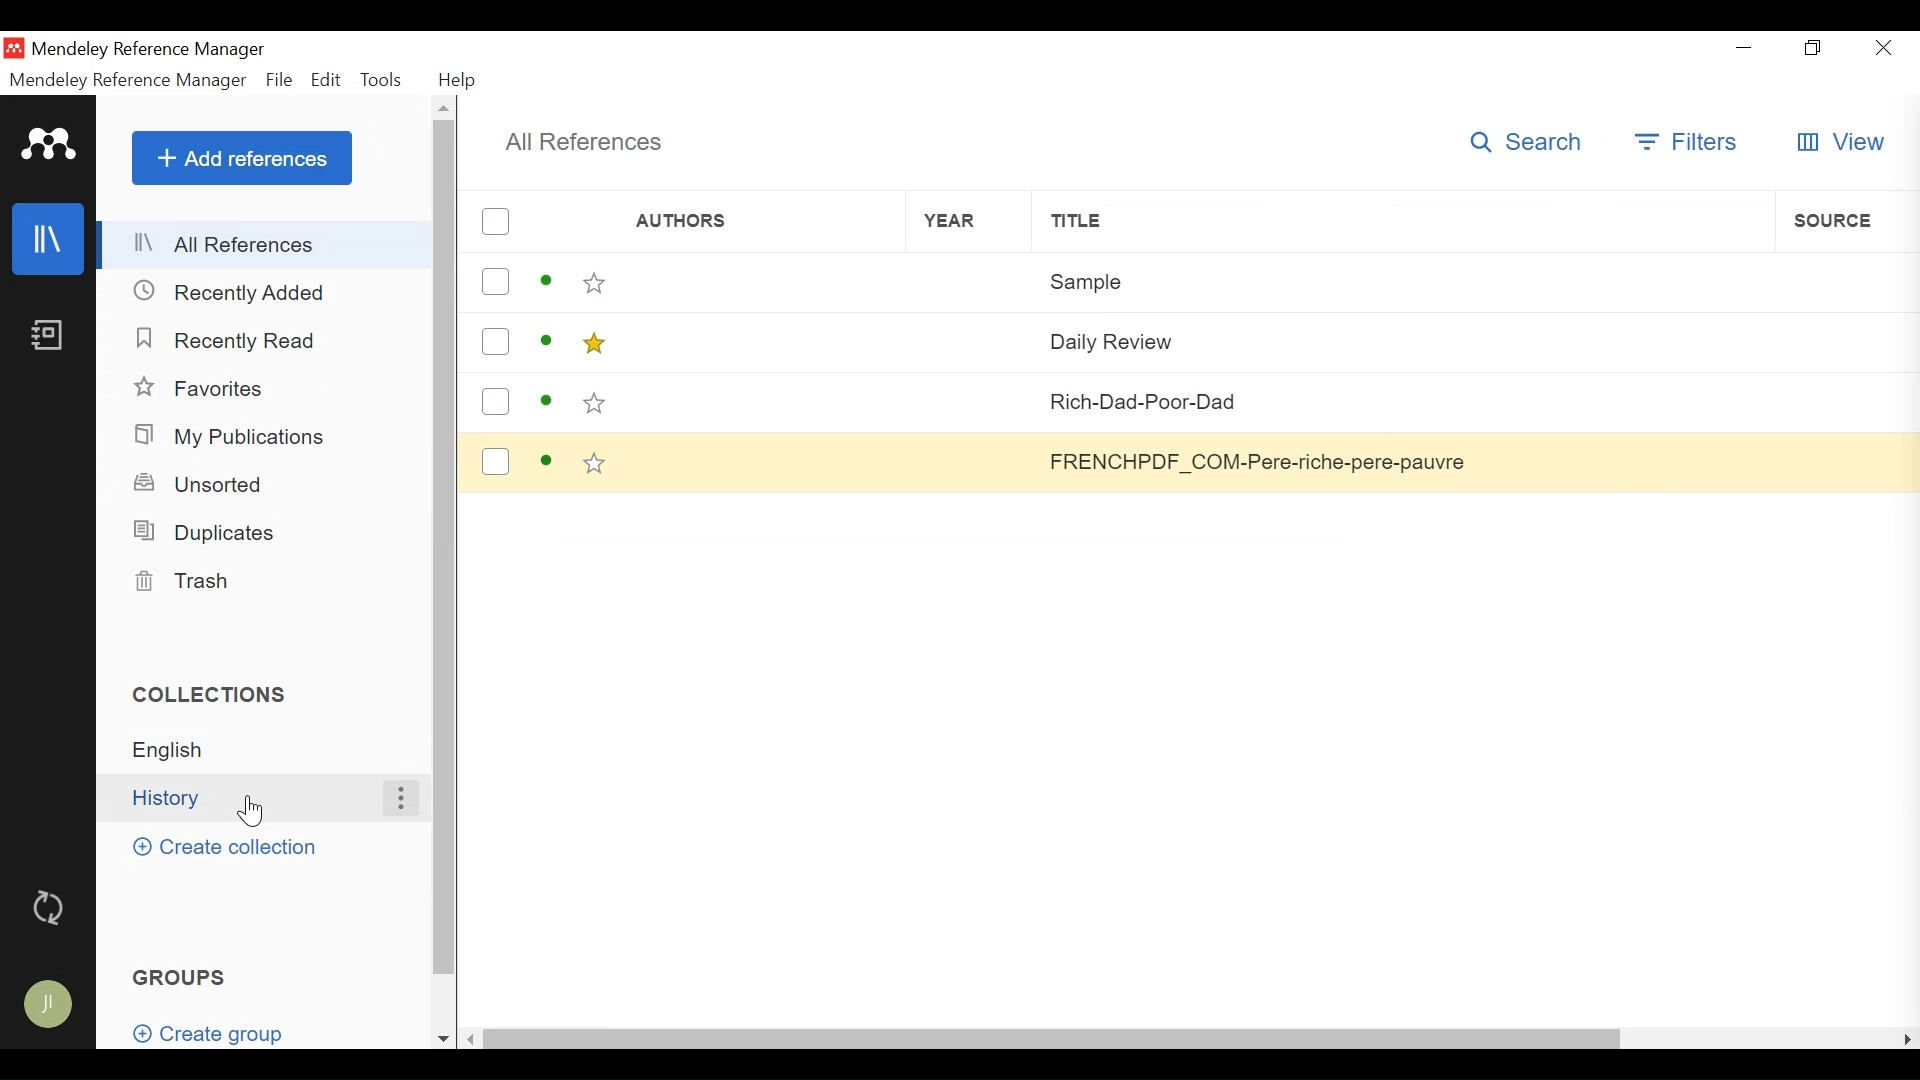 The width and height of the screenshot is (1920, 1080). What do you see at coordinates (1402, 221) in the screenshot?
I see `Title` at bounding box center [1402, 221].